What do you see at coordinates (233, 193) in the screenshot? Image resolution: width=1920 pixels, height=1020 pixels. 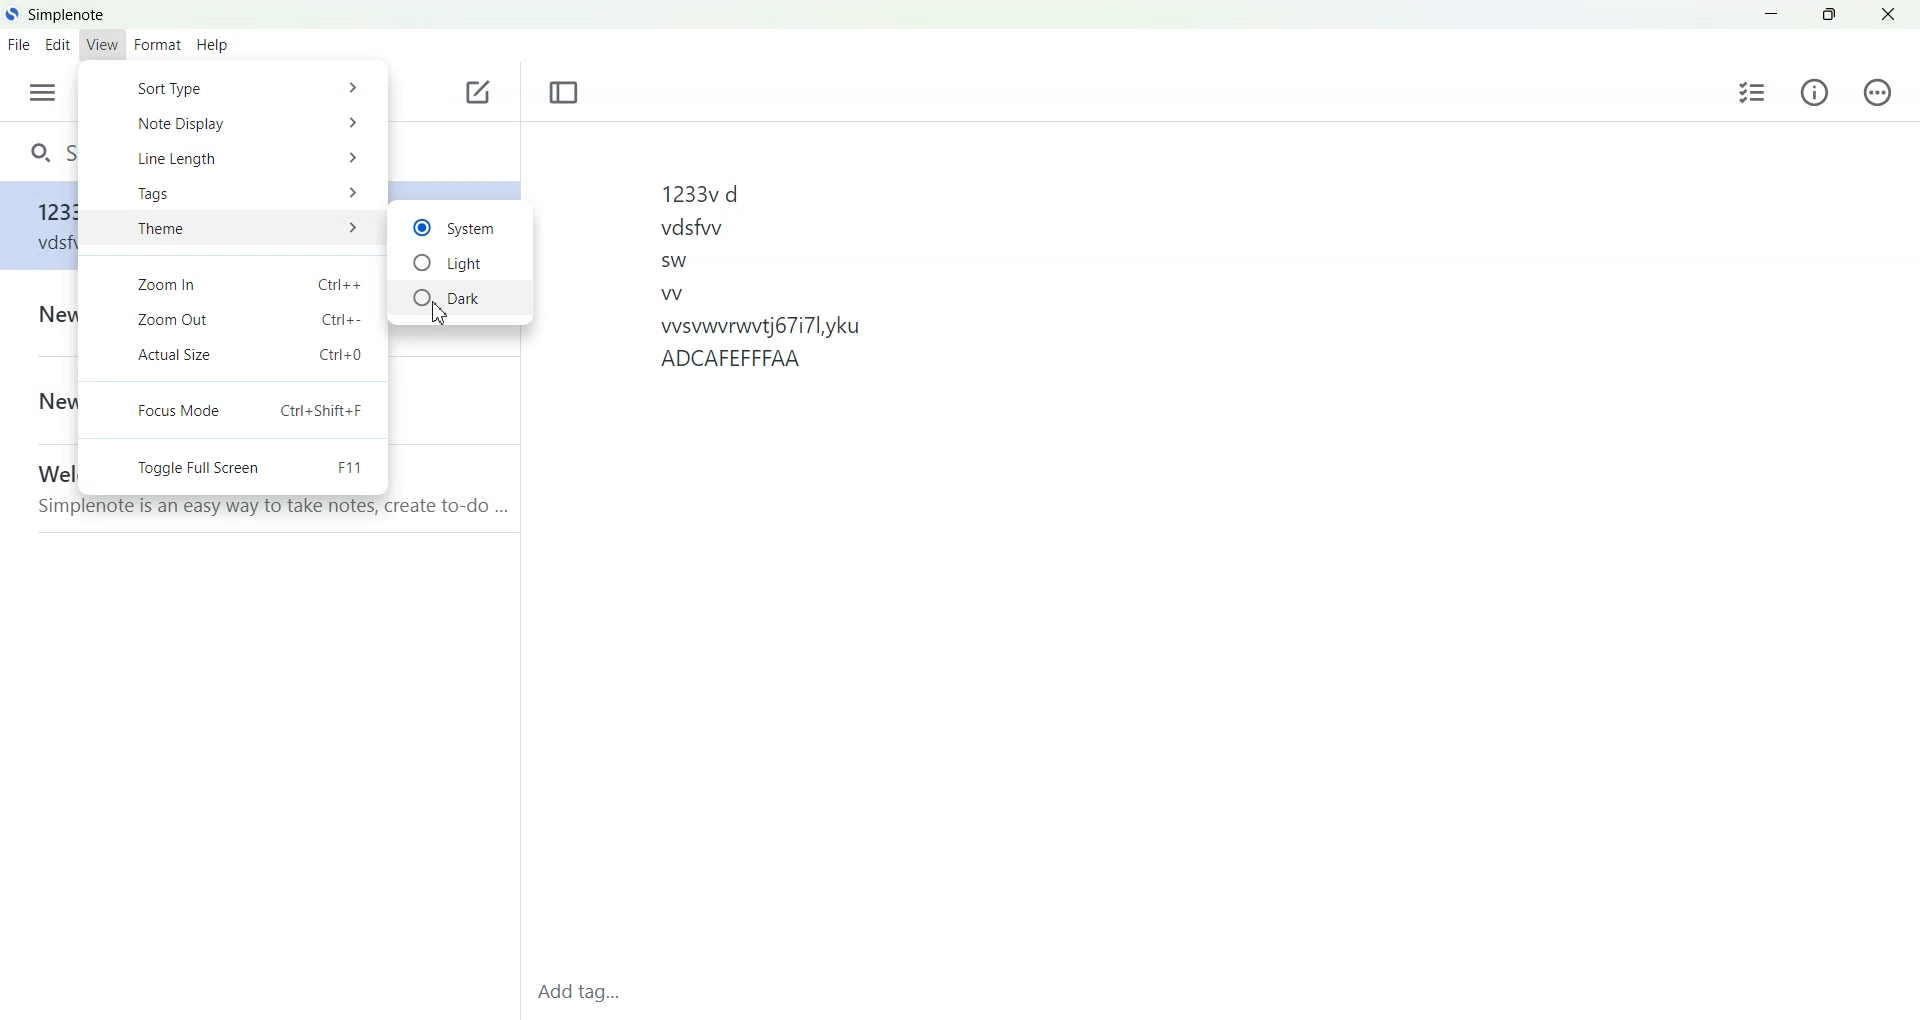 I see `Tags` at bounding box center [233, 193].